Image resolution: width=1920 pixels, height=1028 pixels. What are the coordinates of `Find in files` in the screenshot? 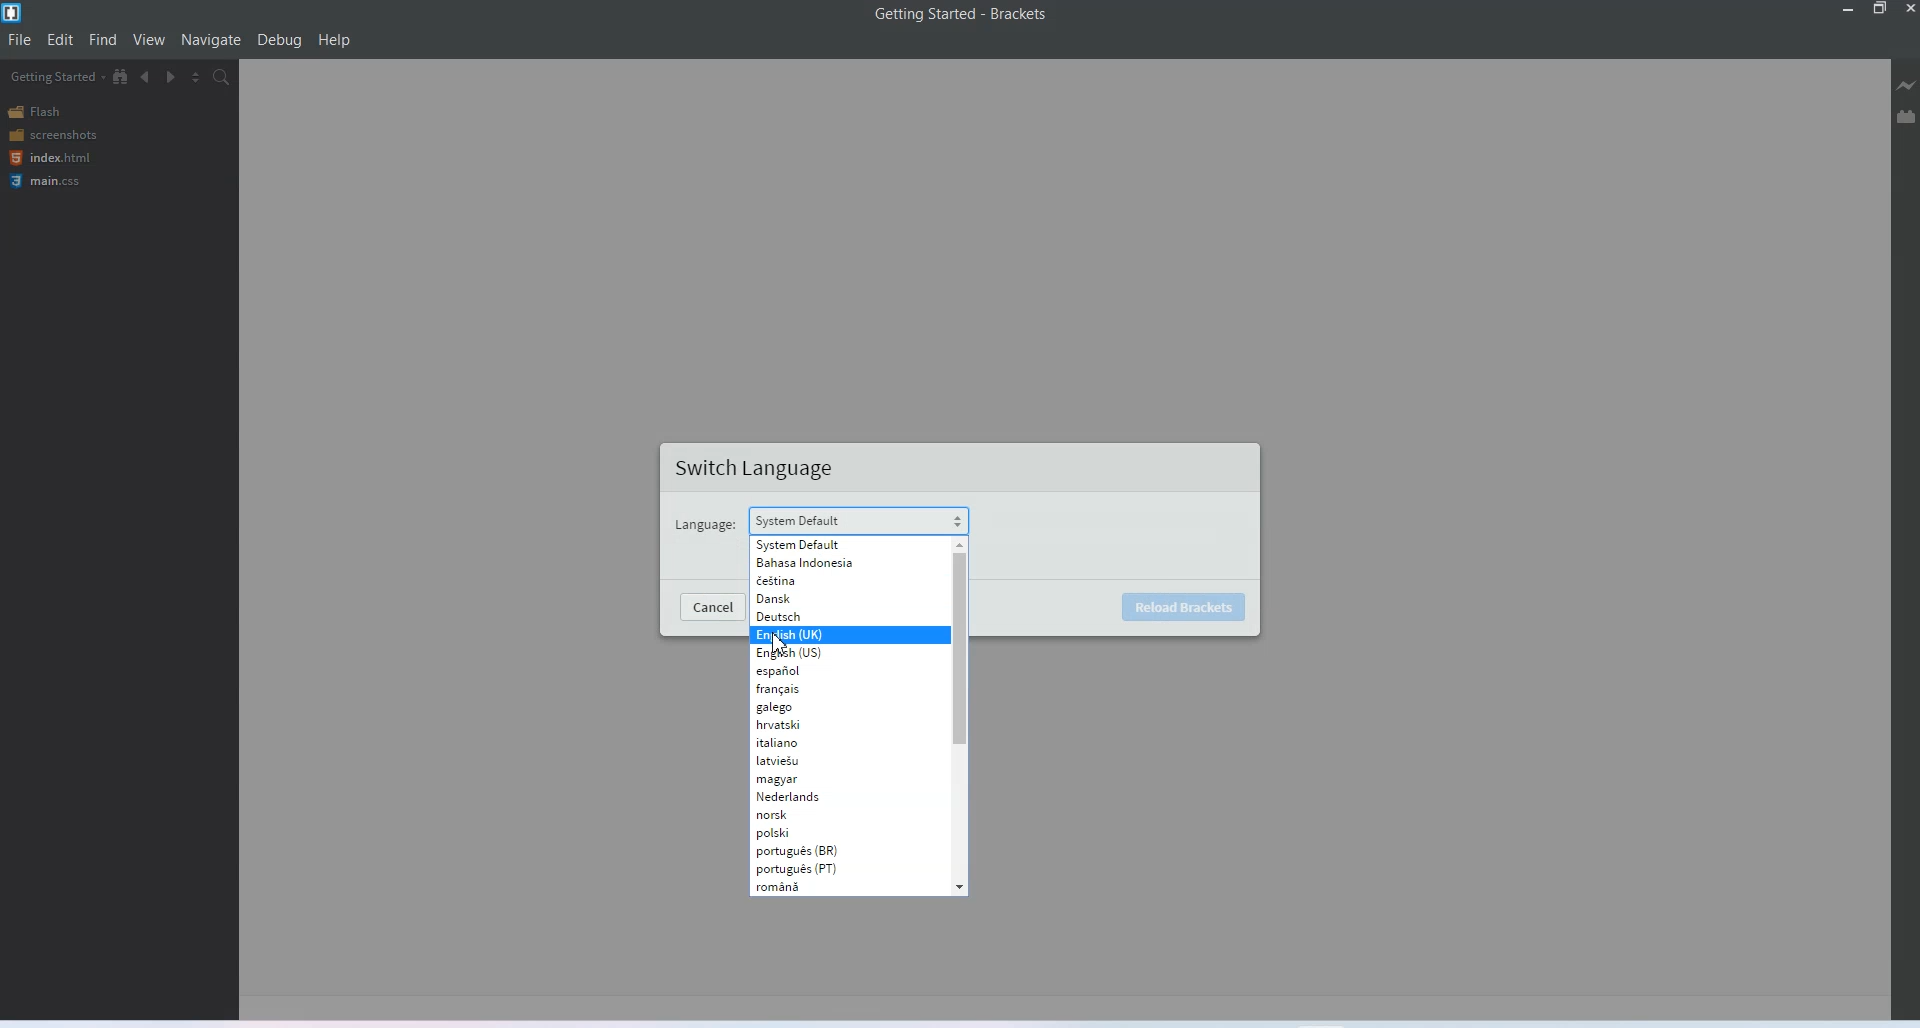 It's located at (224, 76).